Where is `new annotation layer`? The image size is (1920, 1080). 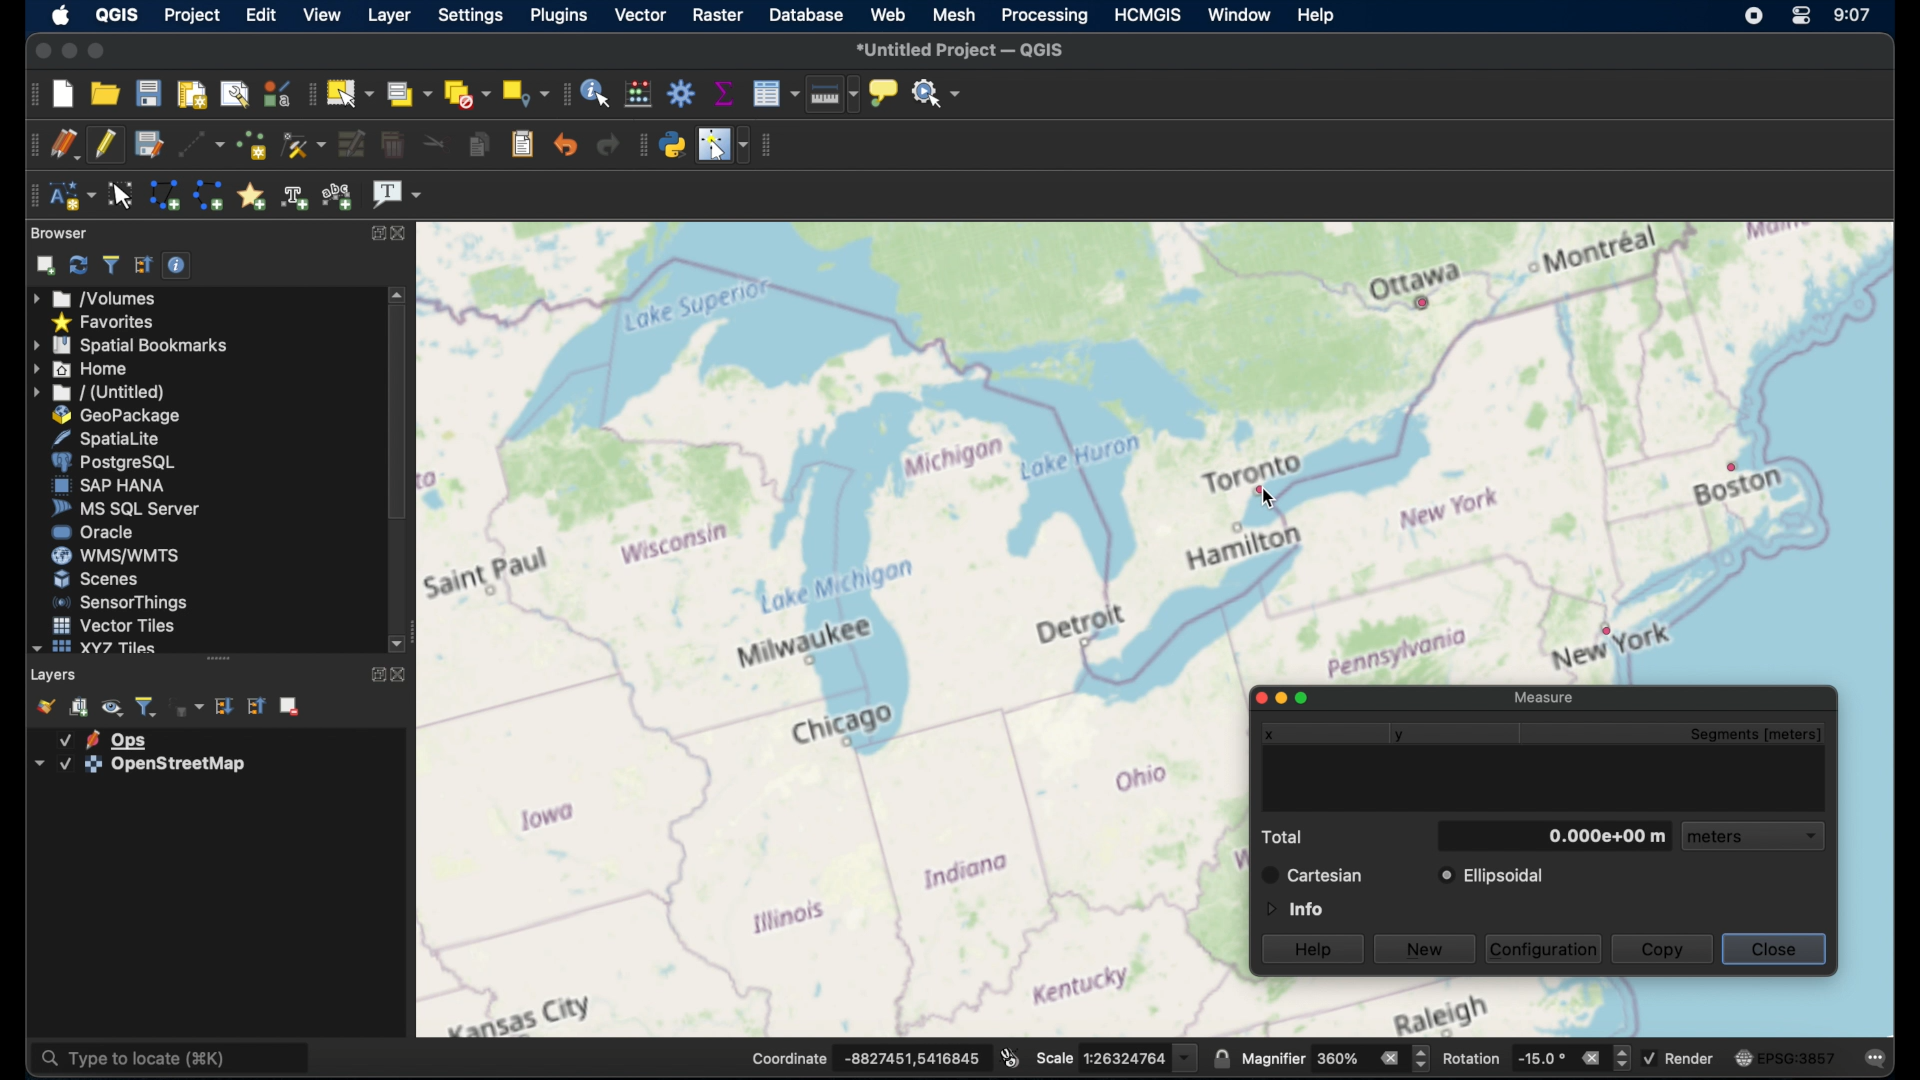 new annotation layer is located at coordinates (71, 196).